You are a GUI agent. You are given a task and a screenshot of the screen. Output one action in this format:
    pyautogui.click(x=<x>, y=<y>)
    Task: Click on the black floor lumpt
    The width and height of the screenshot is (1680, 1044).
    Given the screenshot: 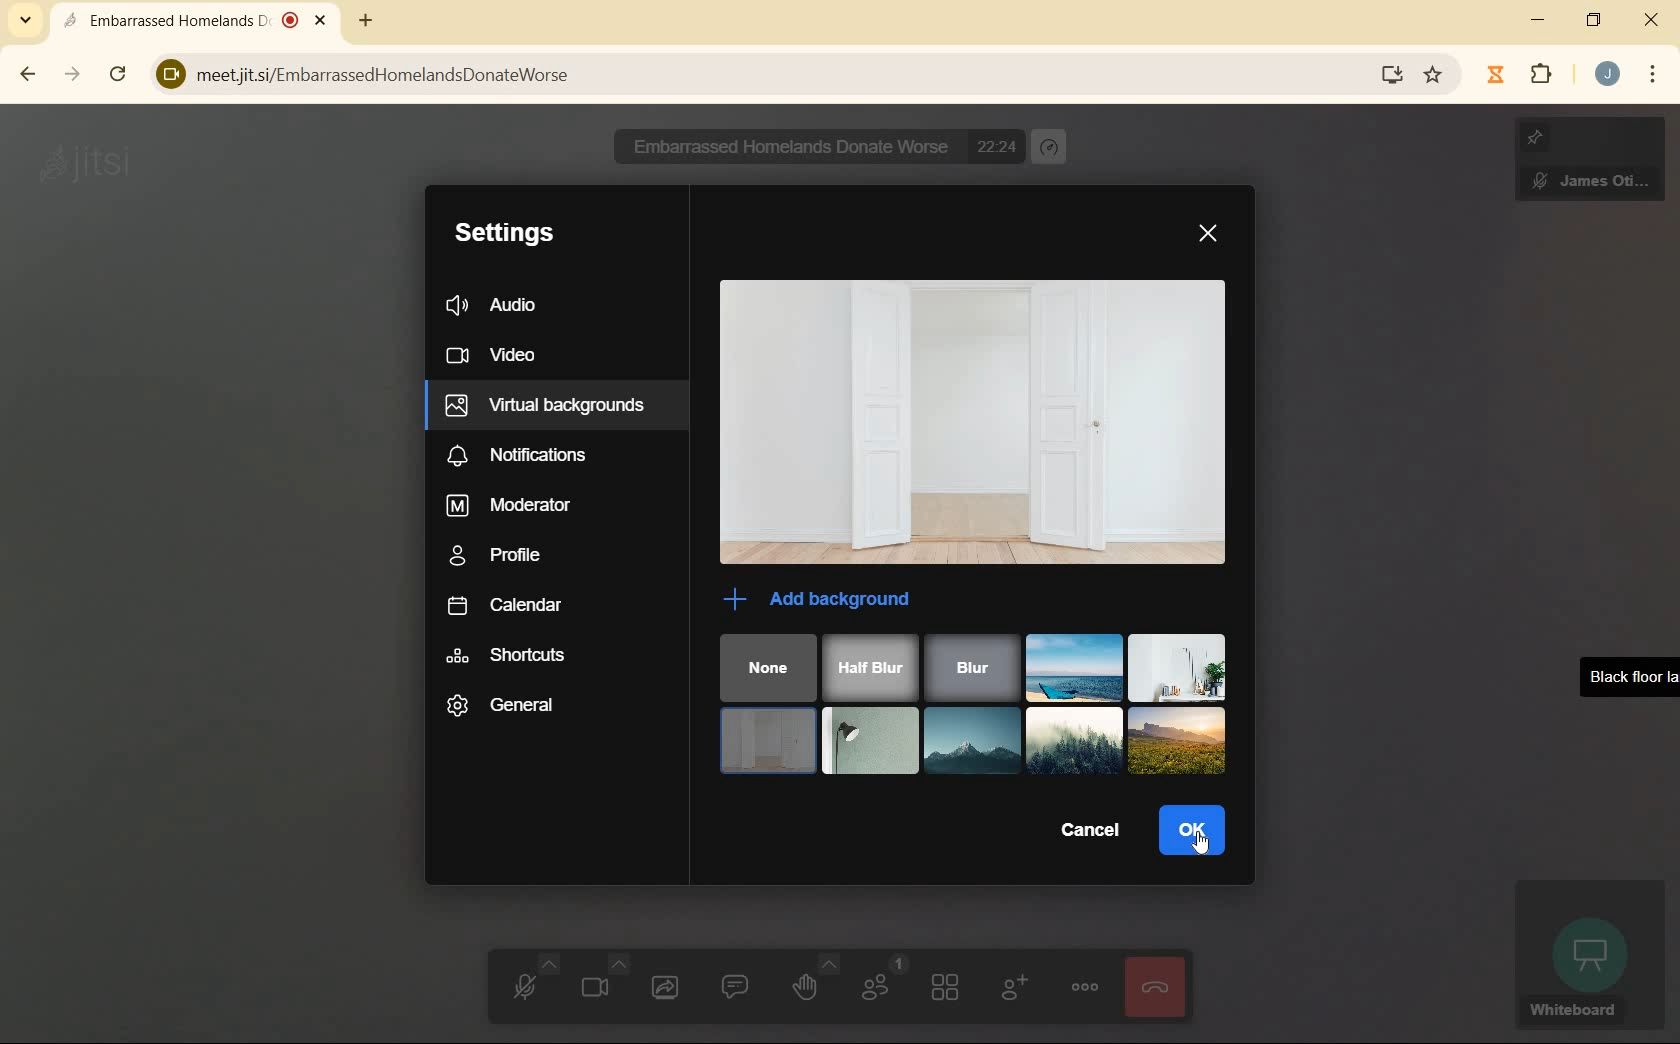 What is the action you would take?
    pyautogui.click(x=870, y=740)
    